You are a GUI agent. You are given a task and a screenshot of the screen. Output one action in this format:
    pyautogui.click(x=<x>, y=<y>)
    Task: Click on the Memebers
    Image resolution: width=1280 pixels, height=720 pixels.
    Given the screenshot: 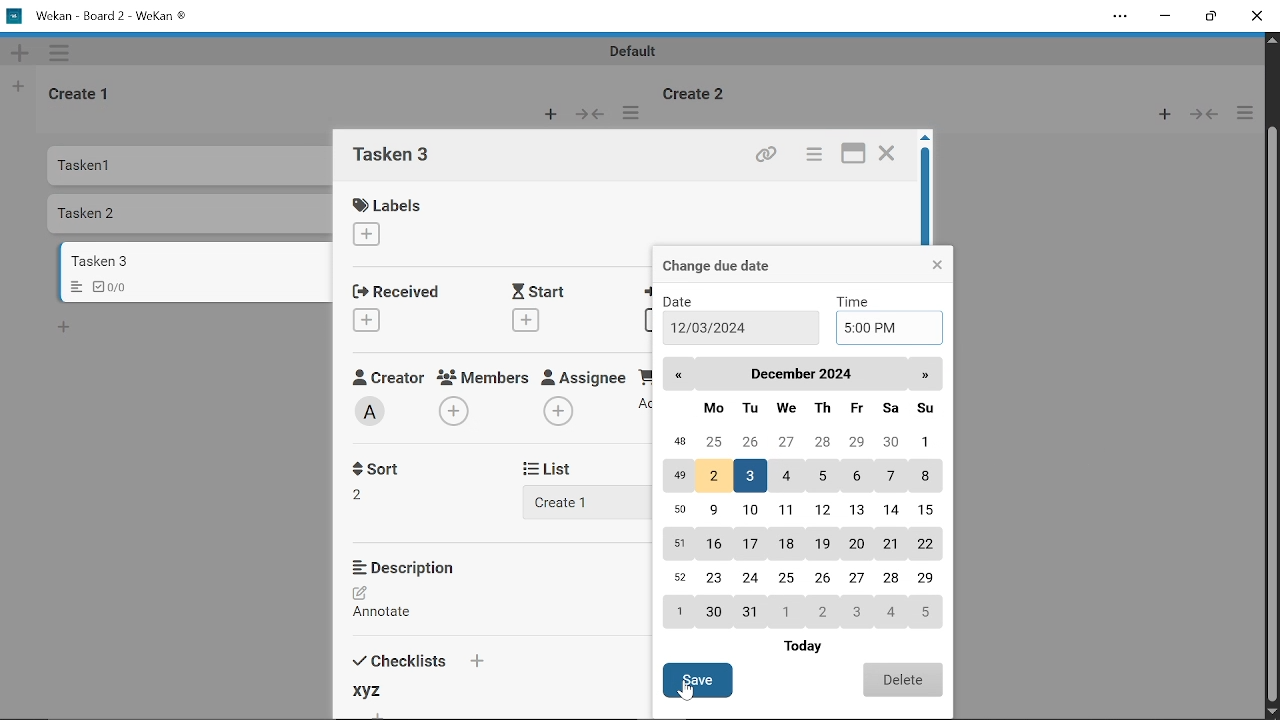 What is the action you would take?
    pyautogui.click(x=485, y=377)
    